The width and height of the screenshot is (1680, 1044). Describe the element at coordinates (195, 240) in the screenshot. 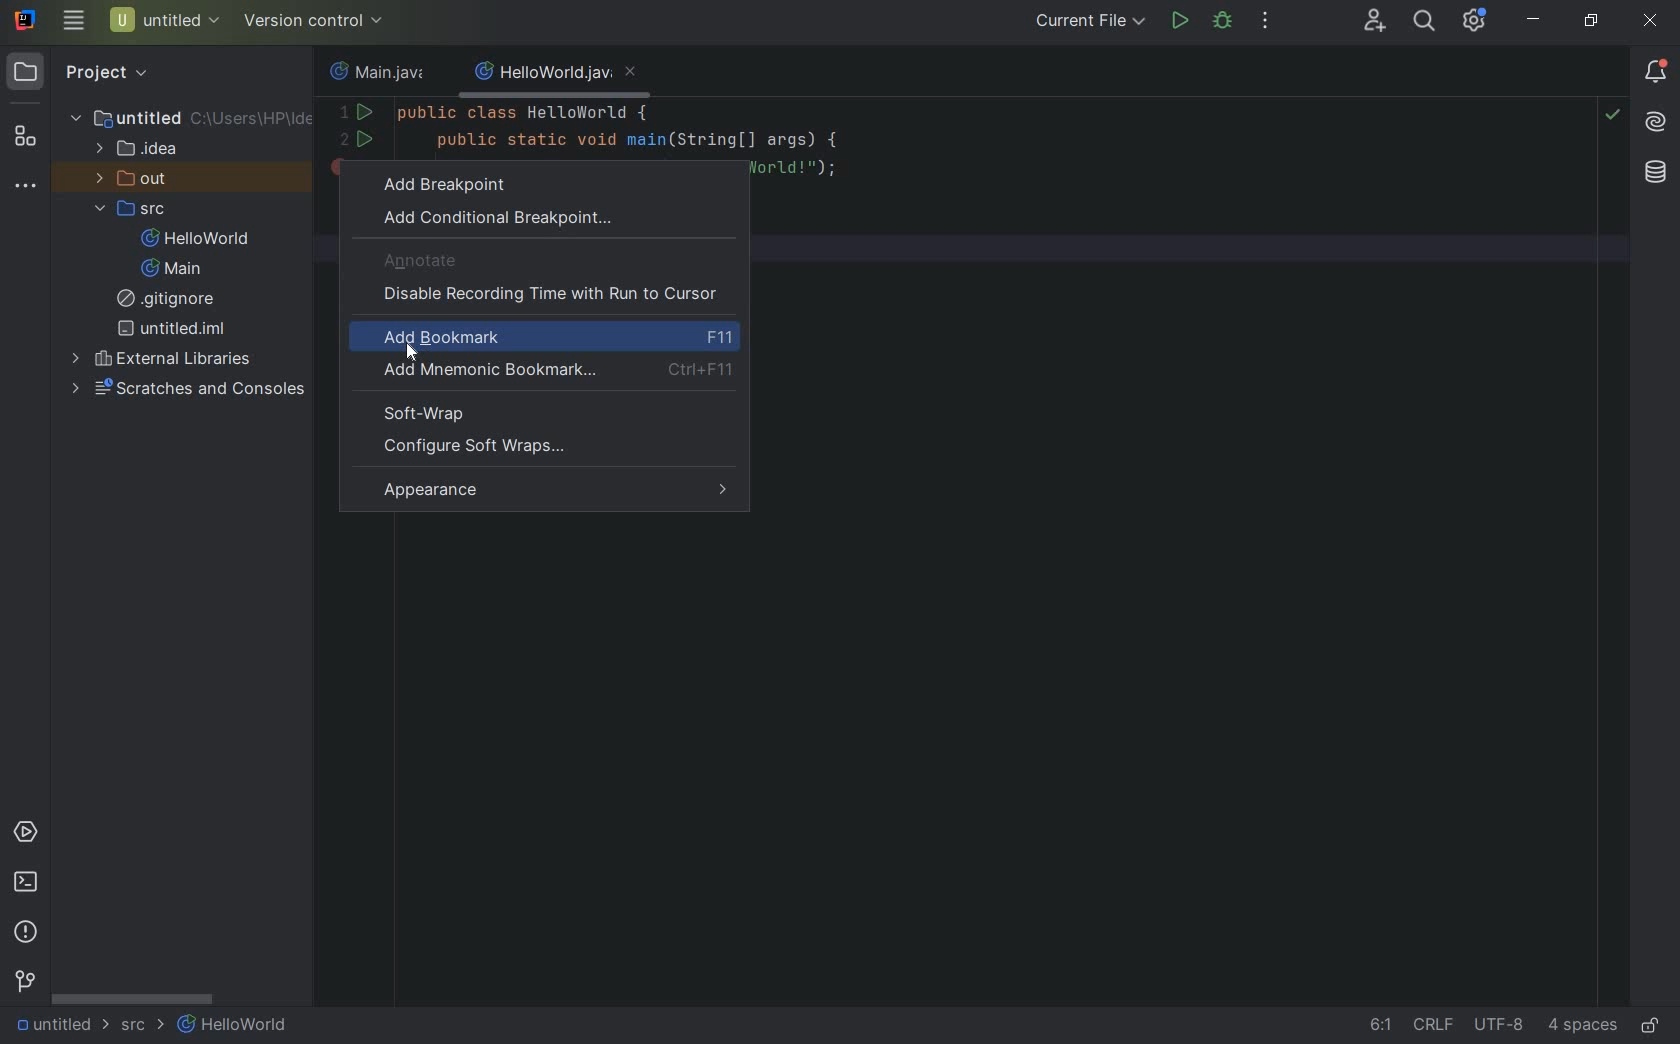

I see `helloworld` at that location.